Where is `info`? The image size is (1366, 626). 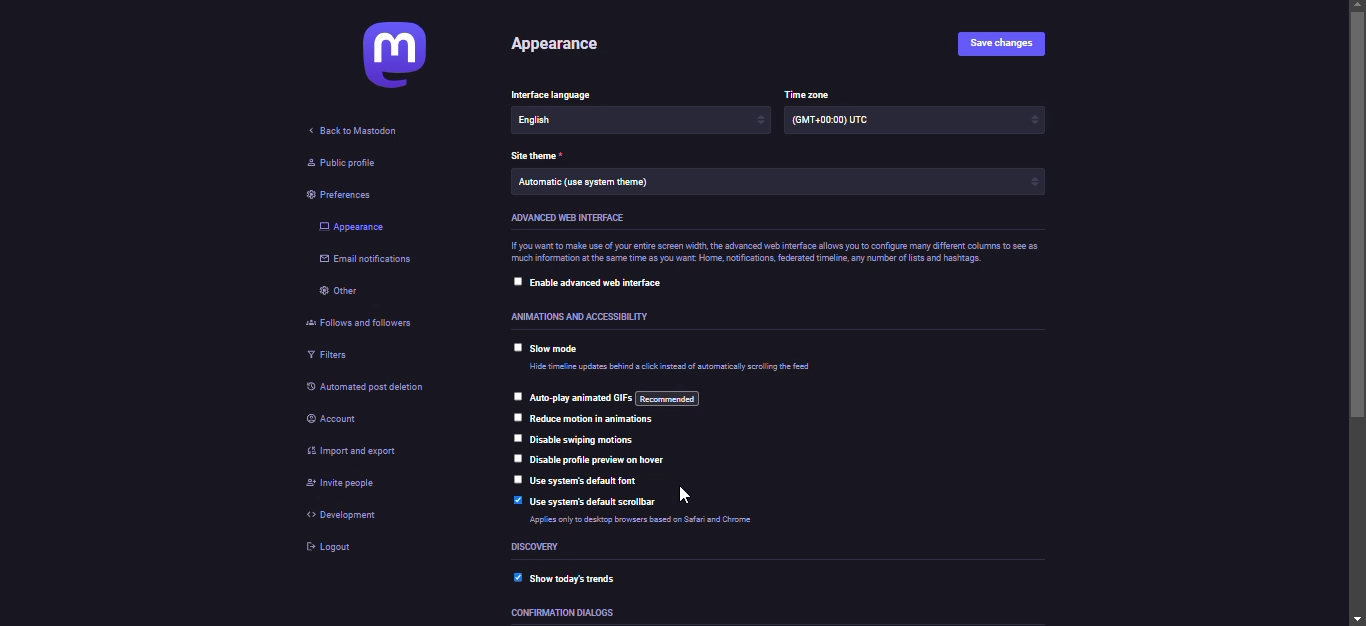
info is located at coordinates (663, 520).